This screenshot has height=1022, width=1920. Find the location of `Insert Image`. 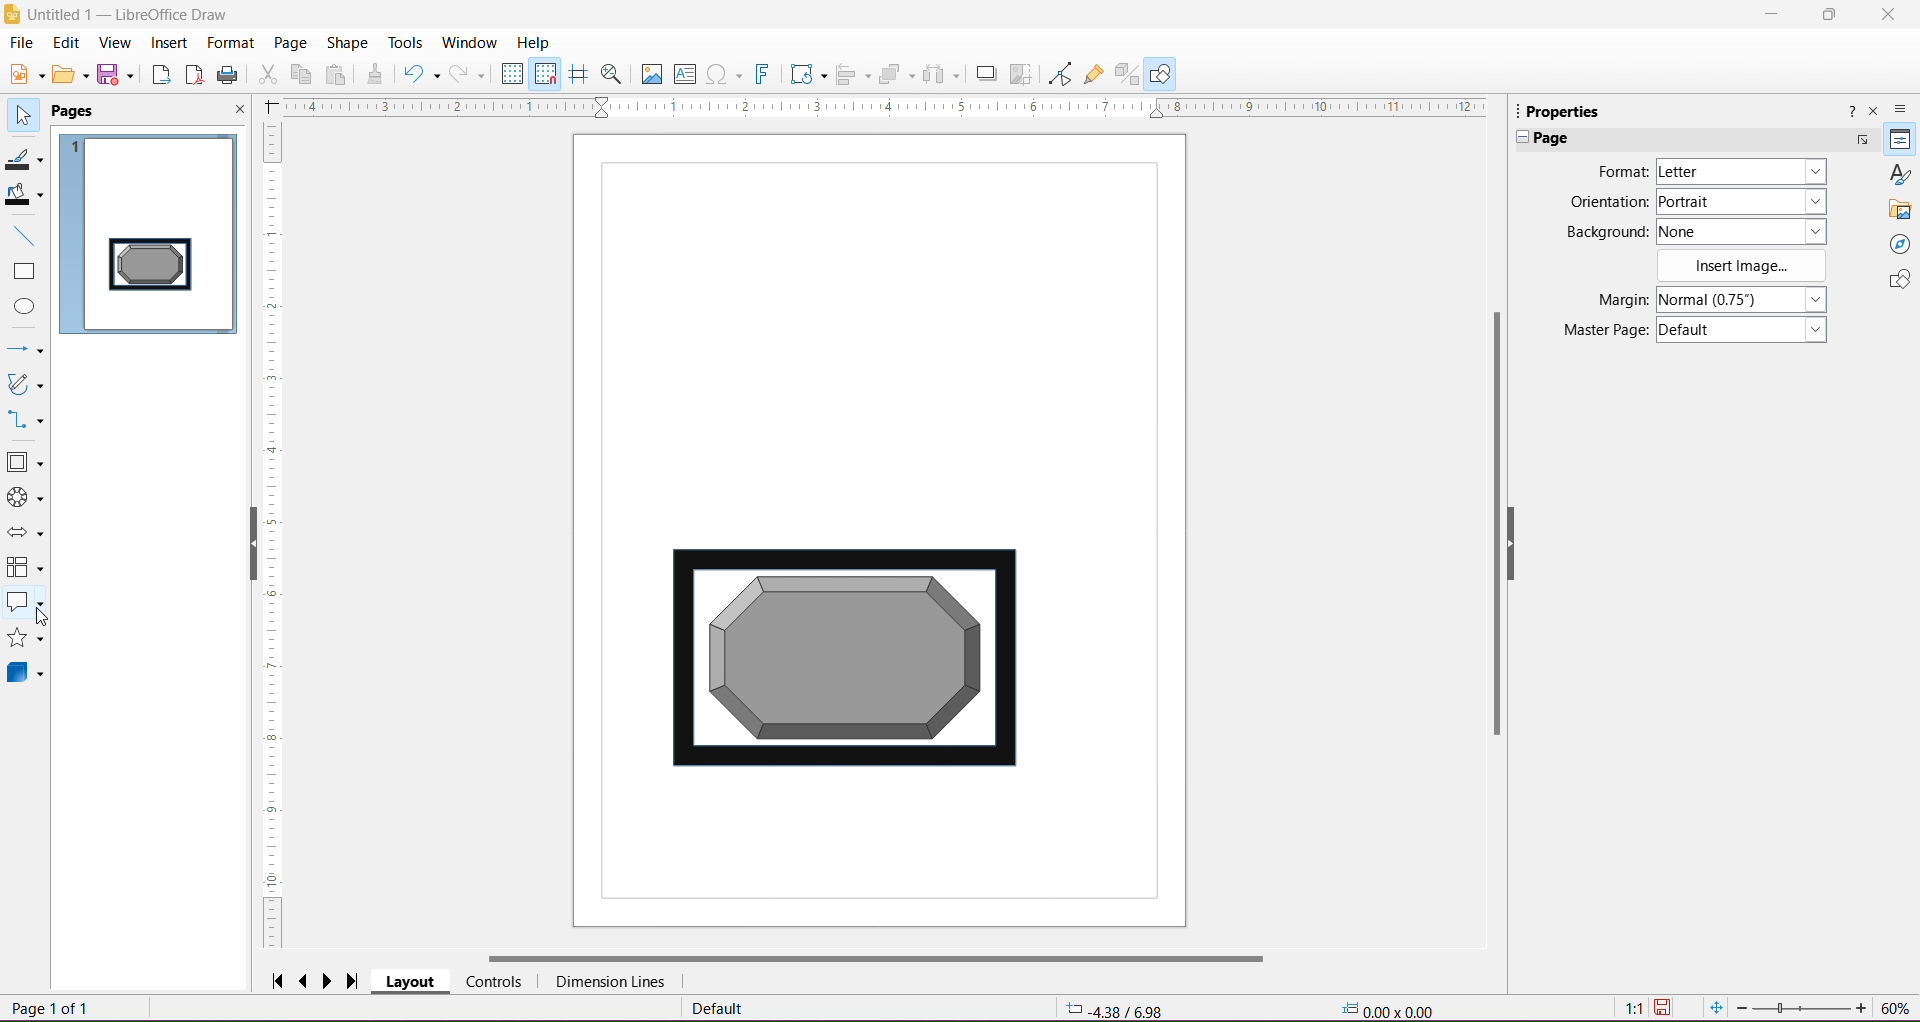

Insert Image is located at coordinates (649, 74).